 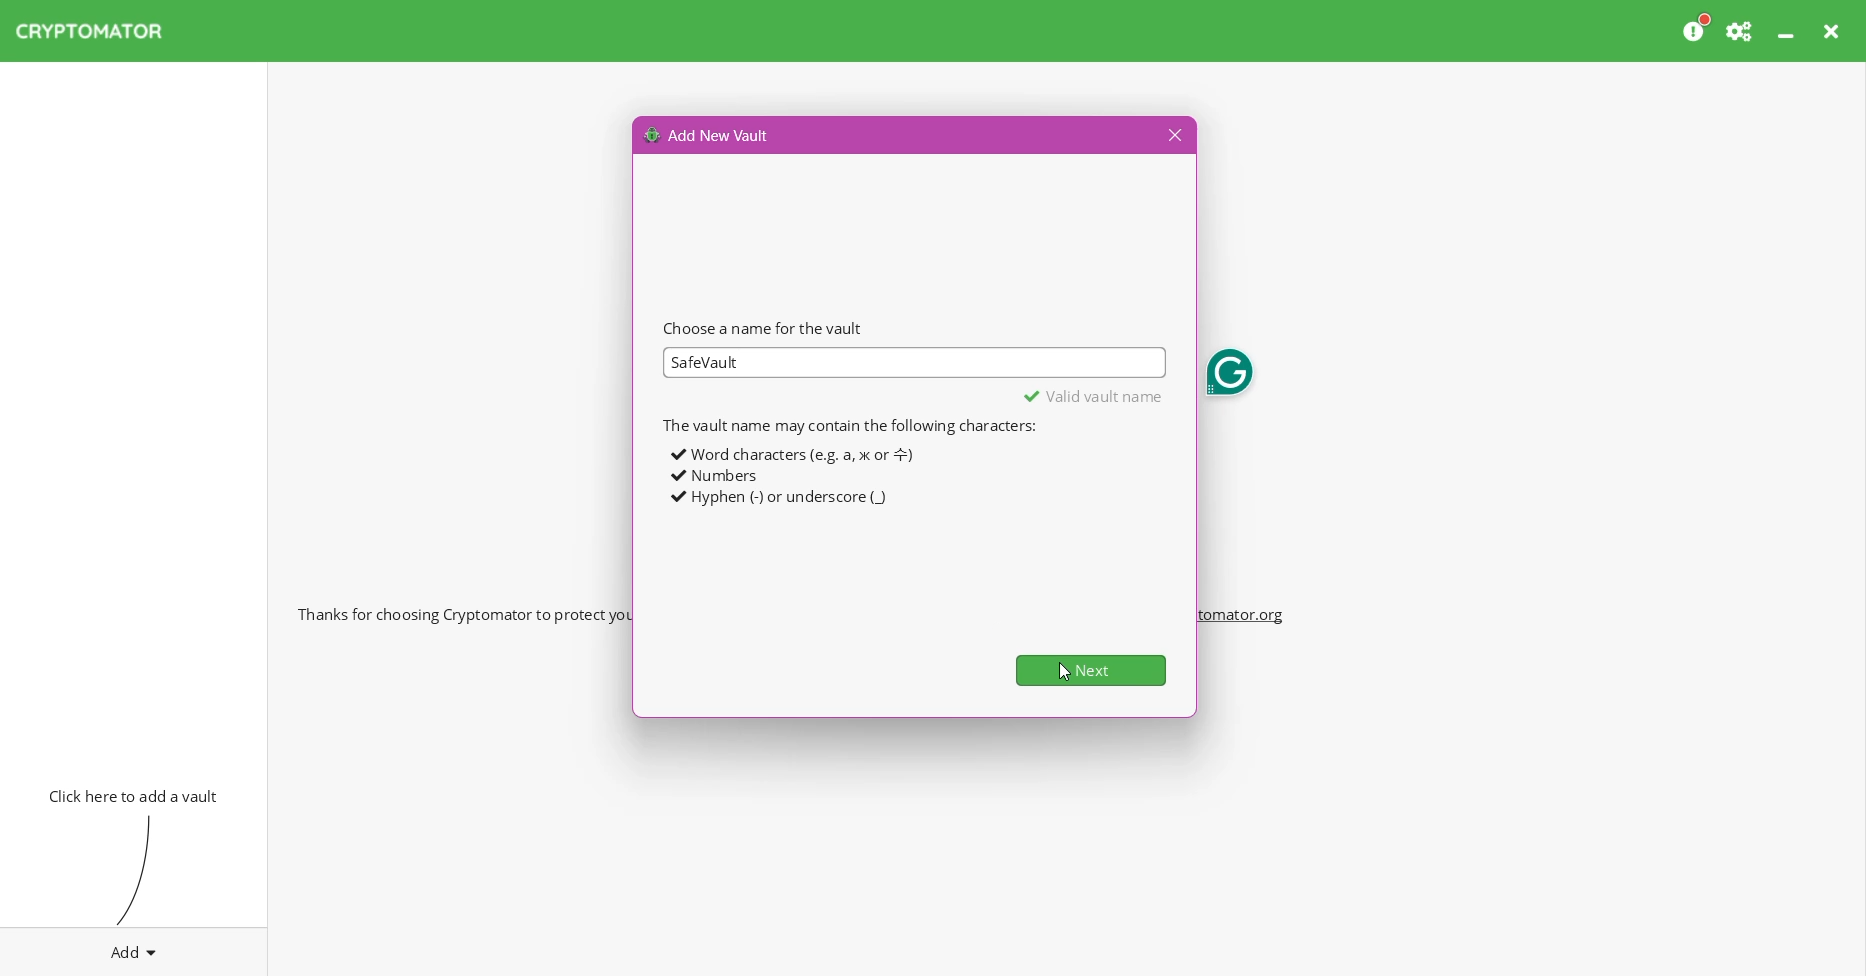 I want to click on CRYPTOMATOR Application Name, so click(x=99, y=31).